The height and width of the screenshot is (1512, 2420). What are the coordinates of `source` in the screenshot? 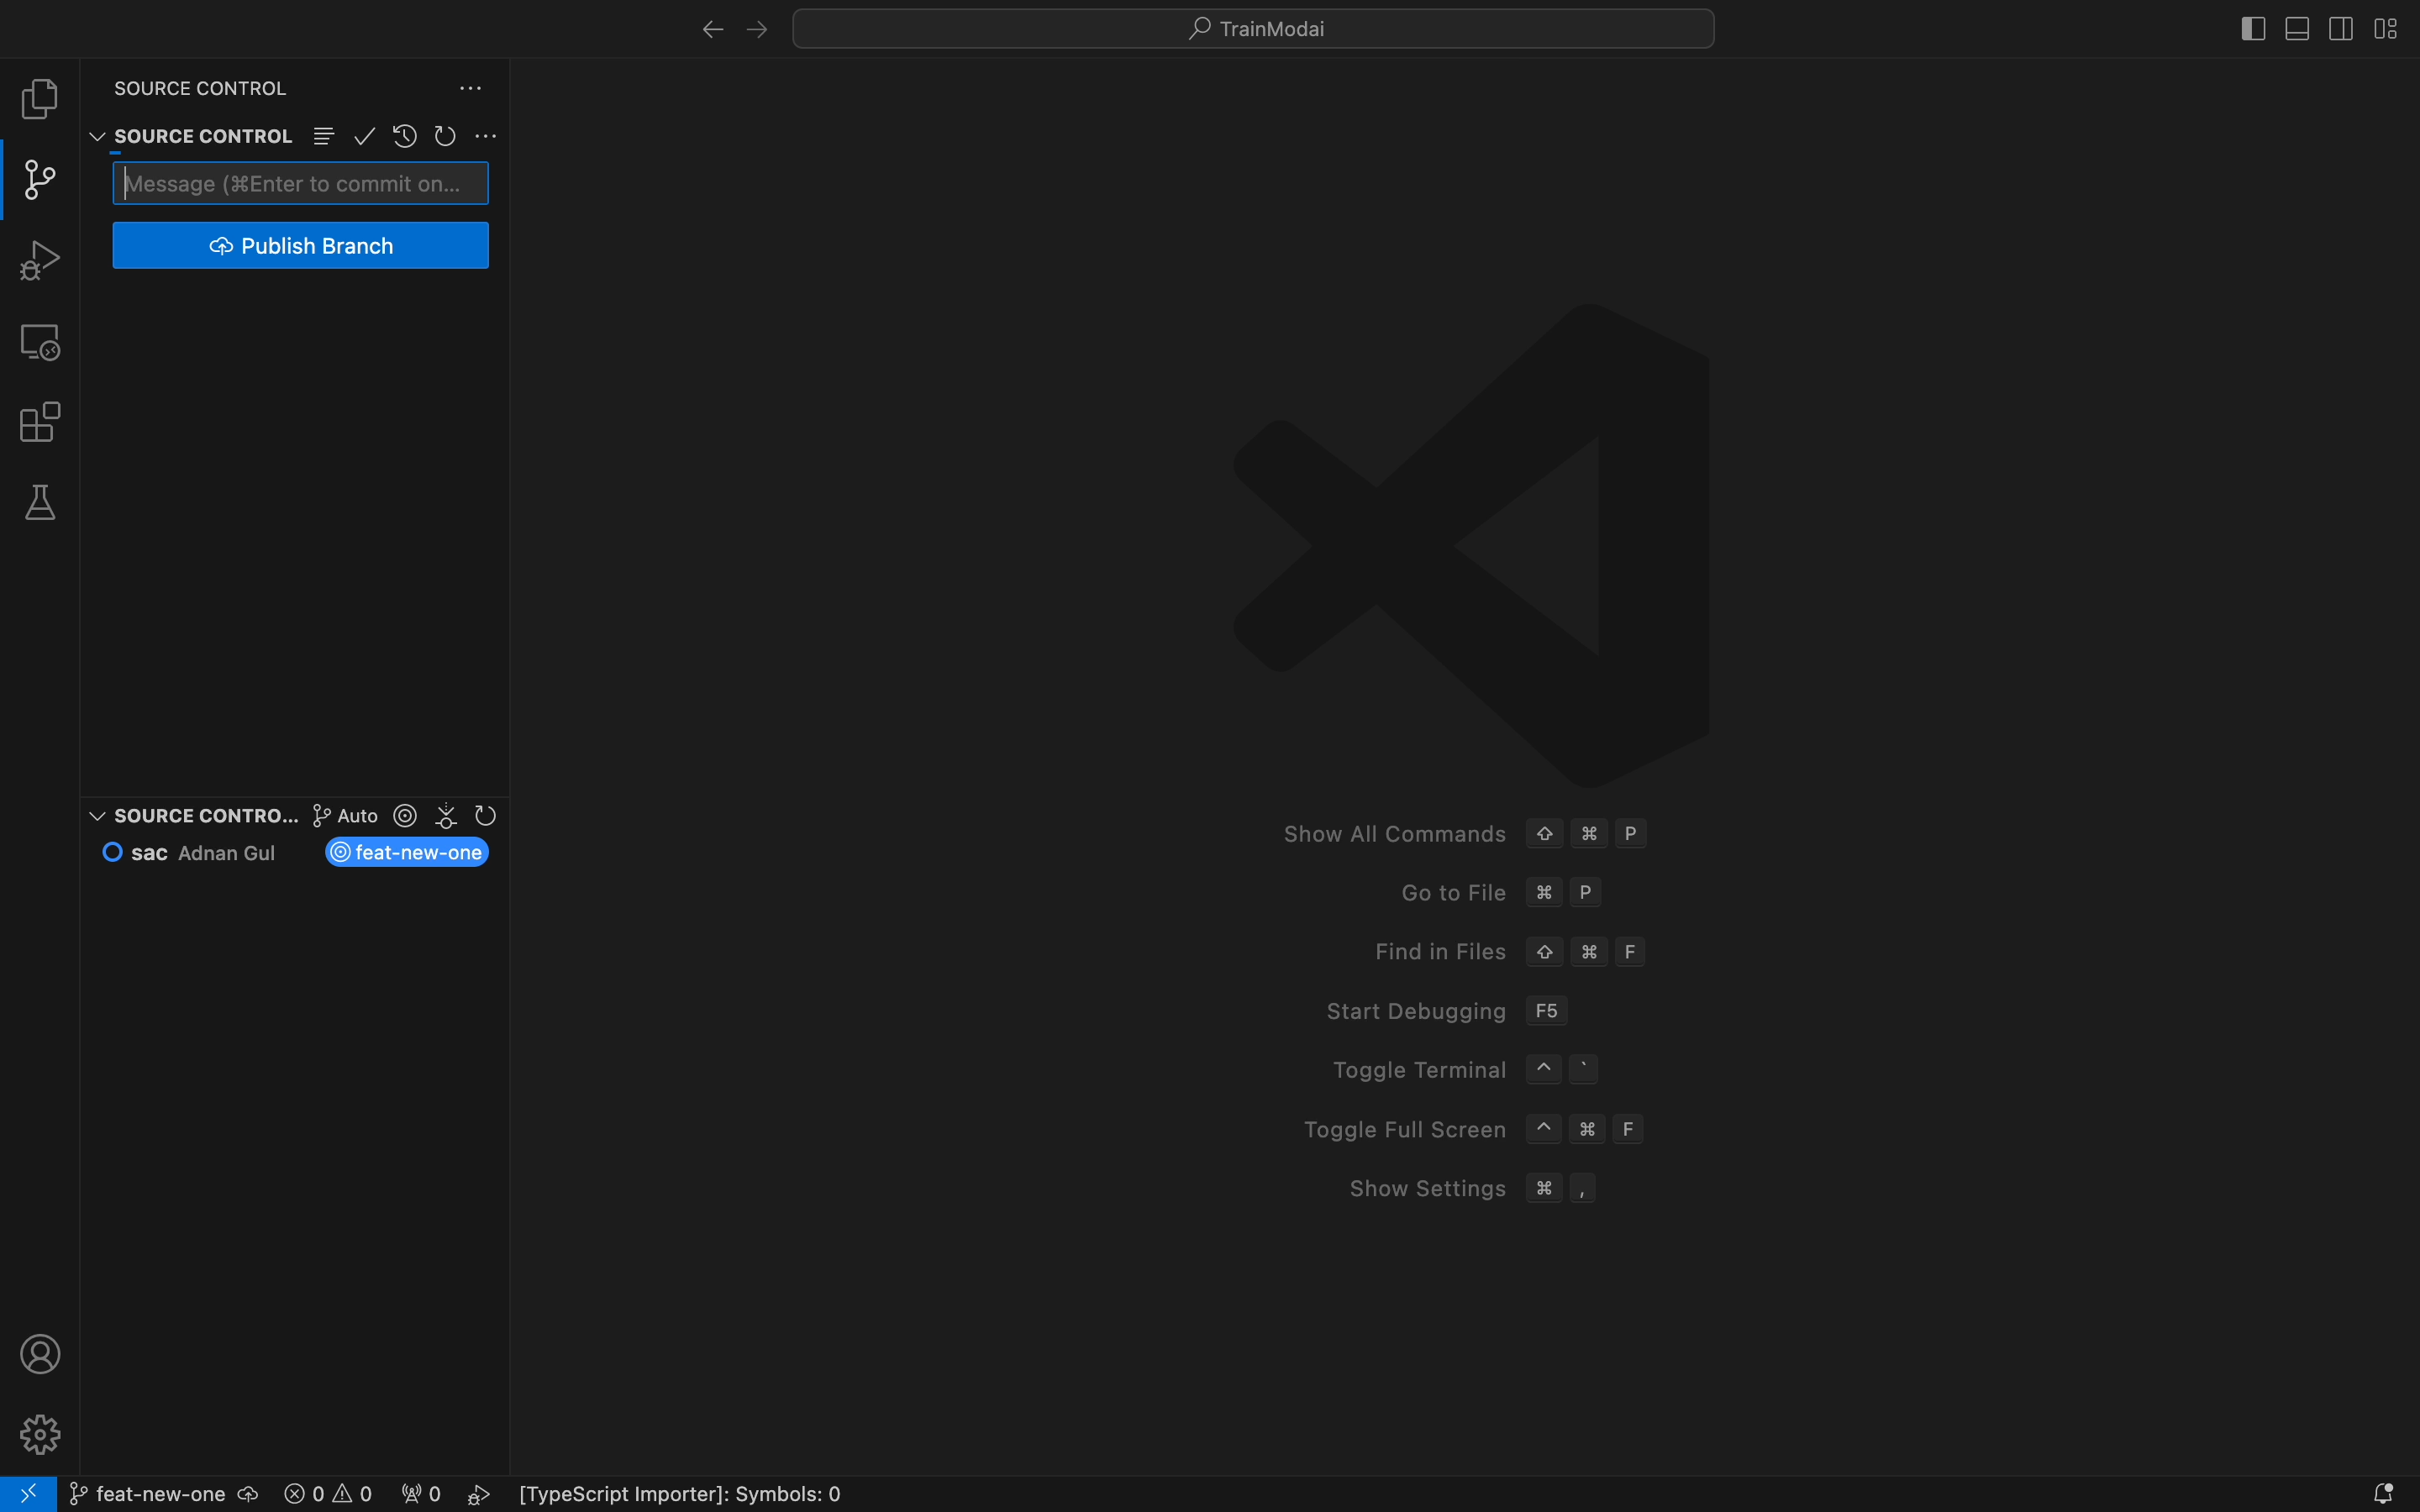 It's located at (187, 82).